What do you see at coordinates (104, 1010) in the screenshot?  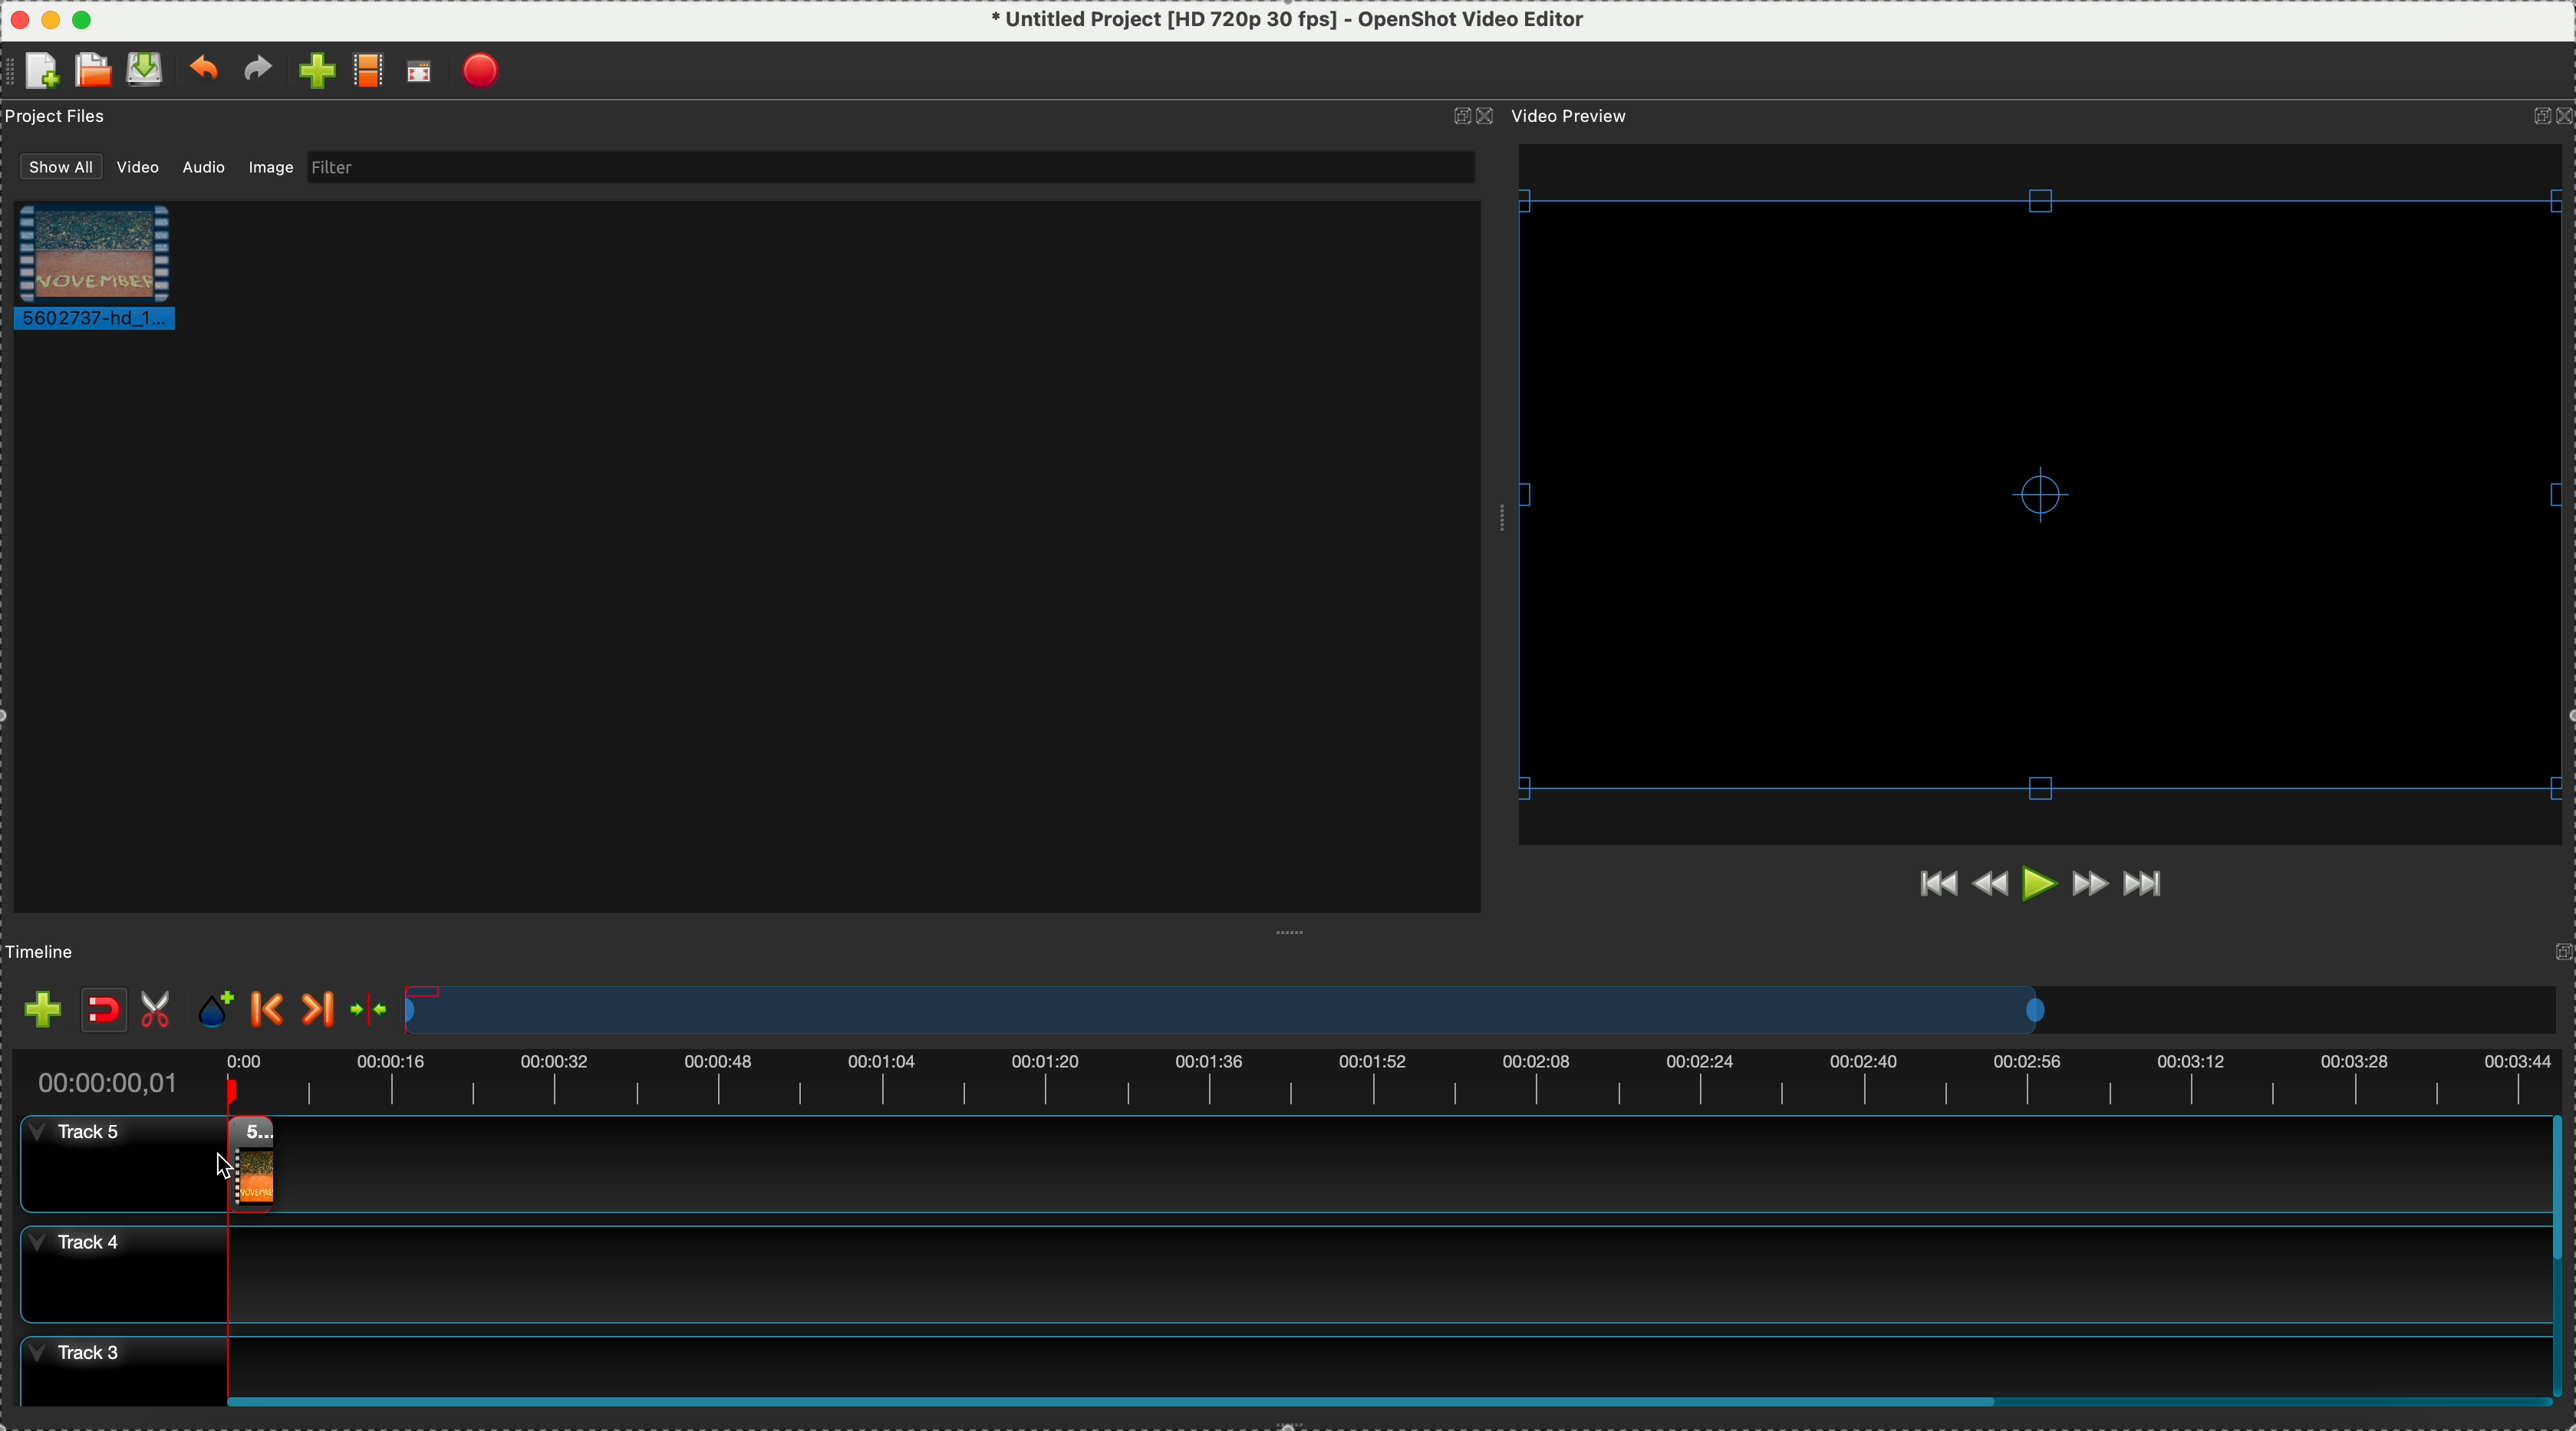 I see `disable snaping` at bounding box center [104, 1010].